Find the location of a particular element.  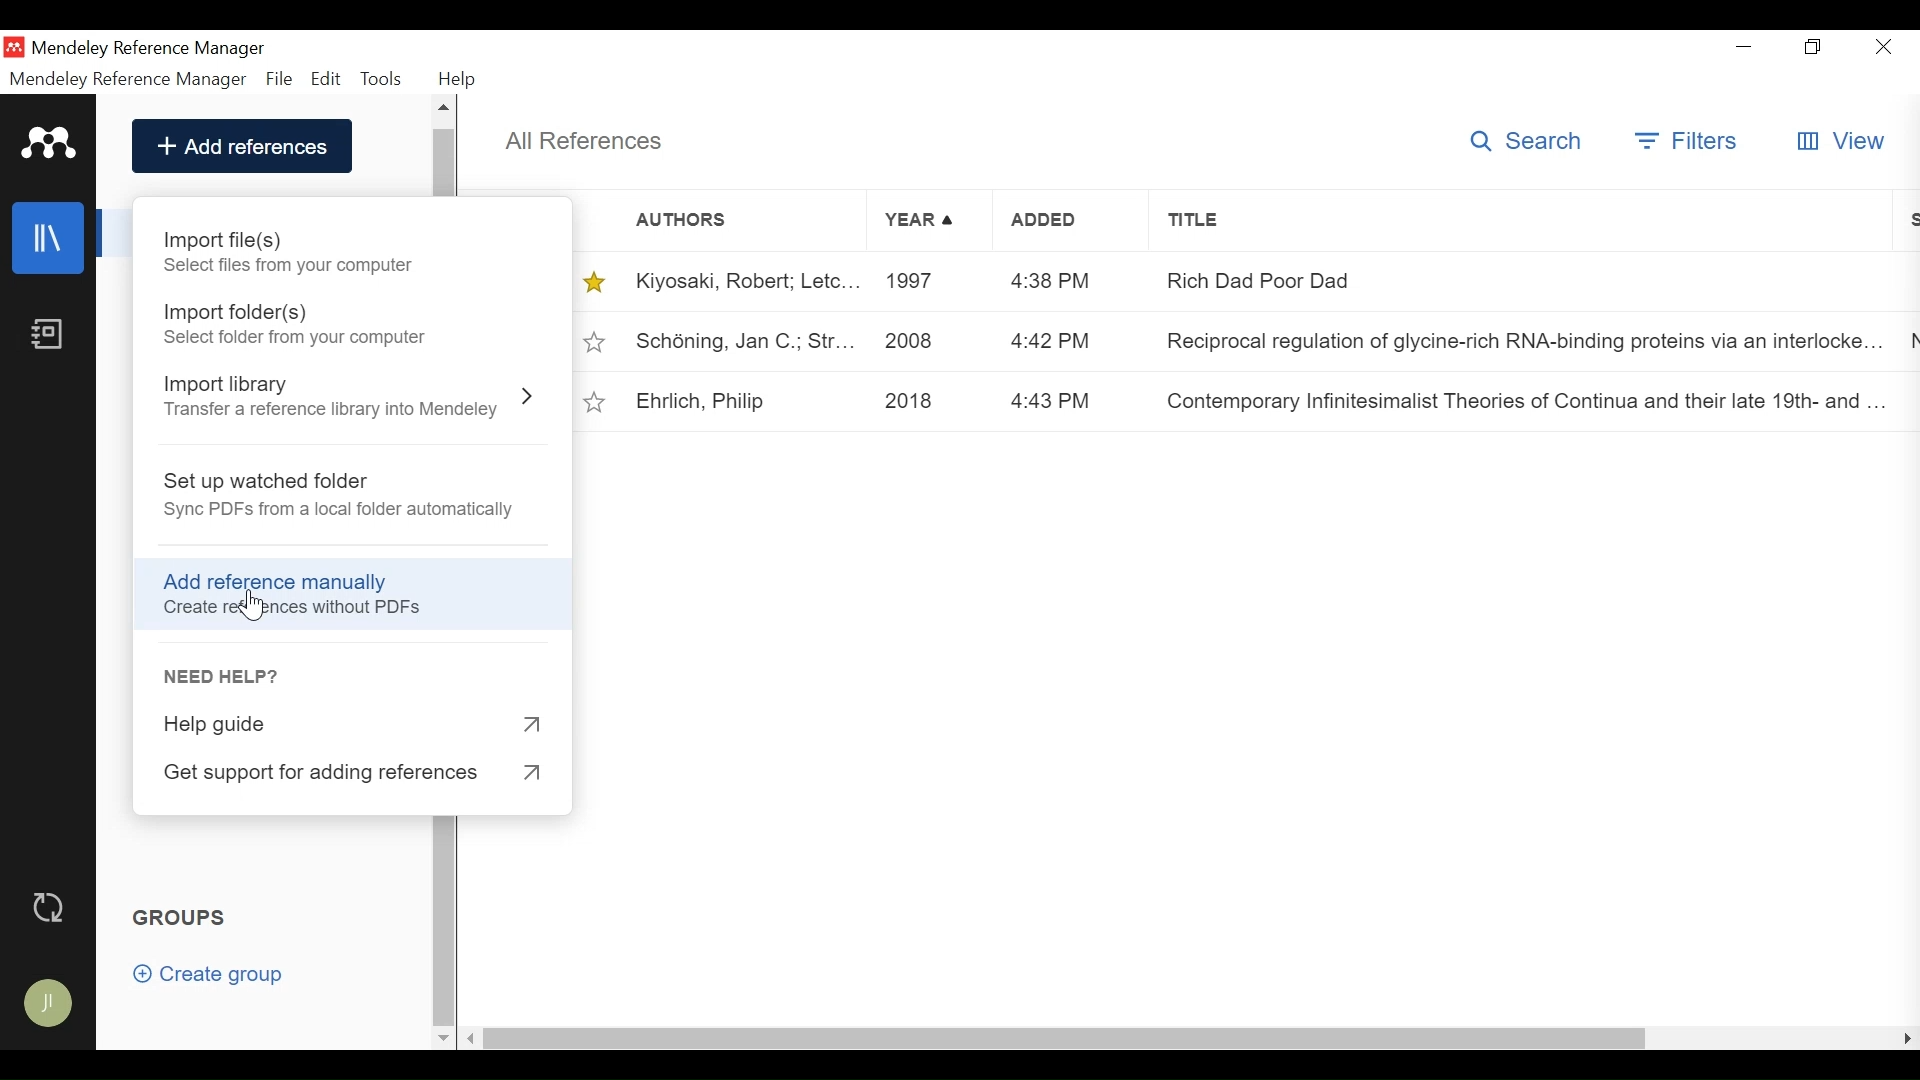

Toggle Favorites is located at coordinates (595, 343).